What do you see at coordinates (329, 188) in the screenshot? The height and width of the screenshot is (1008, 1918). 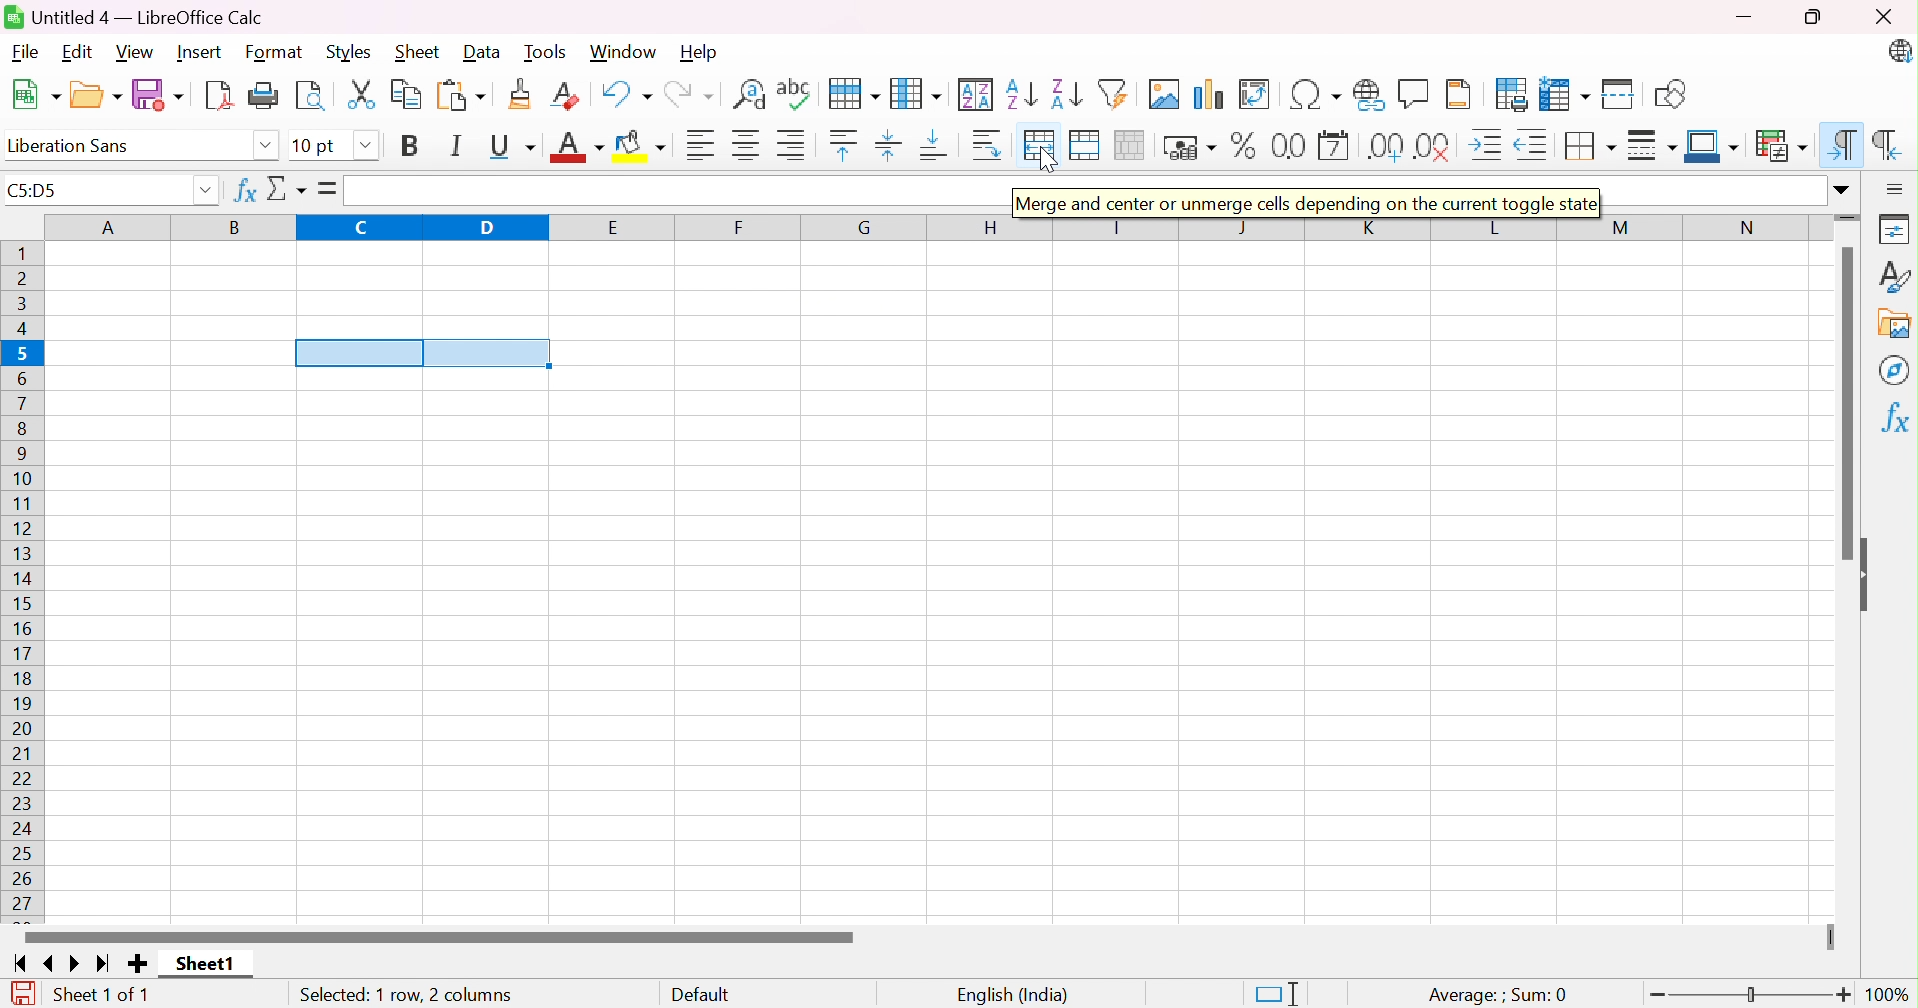 I see `Formula` at bounding box center [329, 188].